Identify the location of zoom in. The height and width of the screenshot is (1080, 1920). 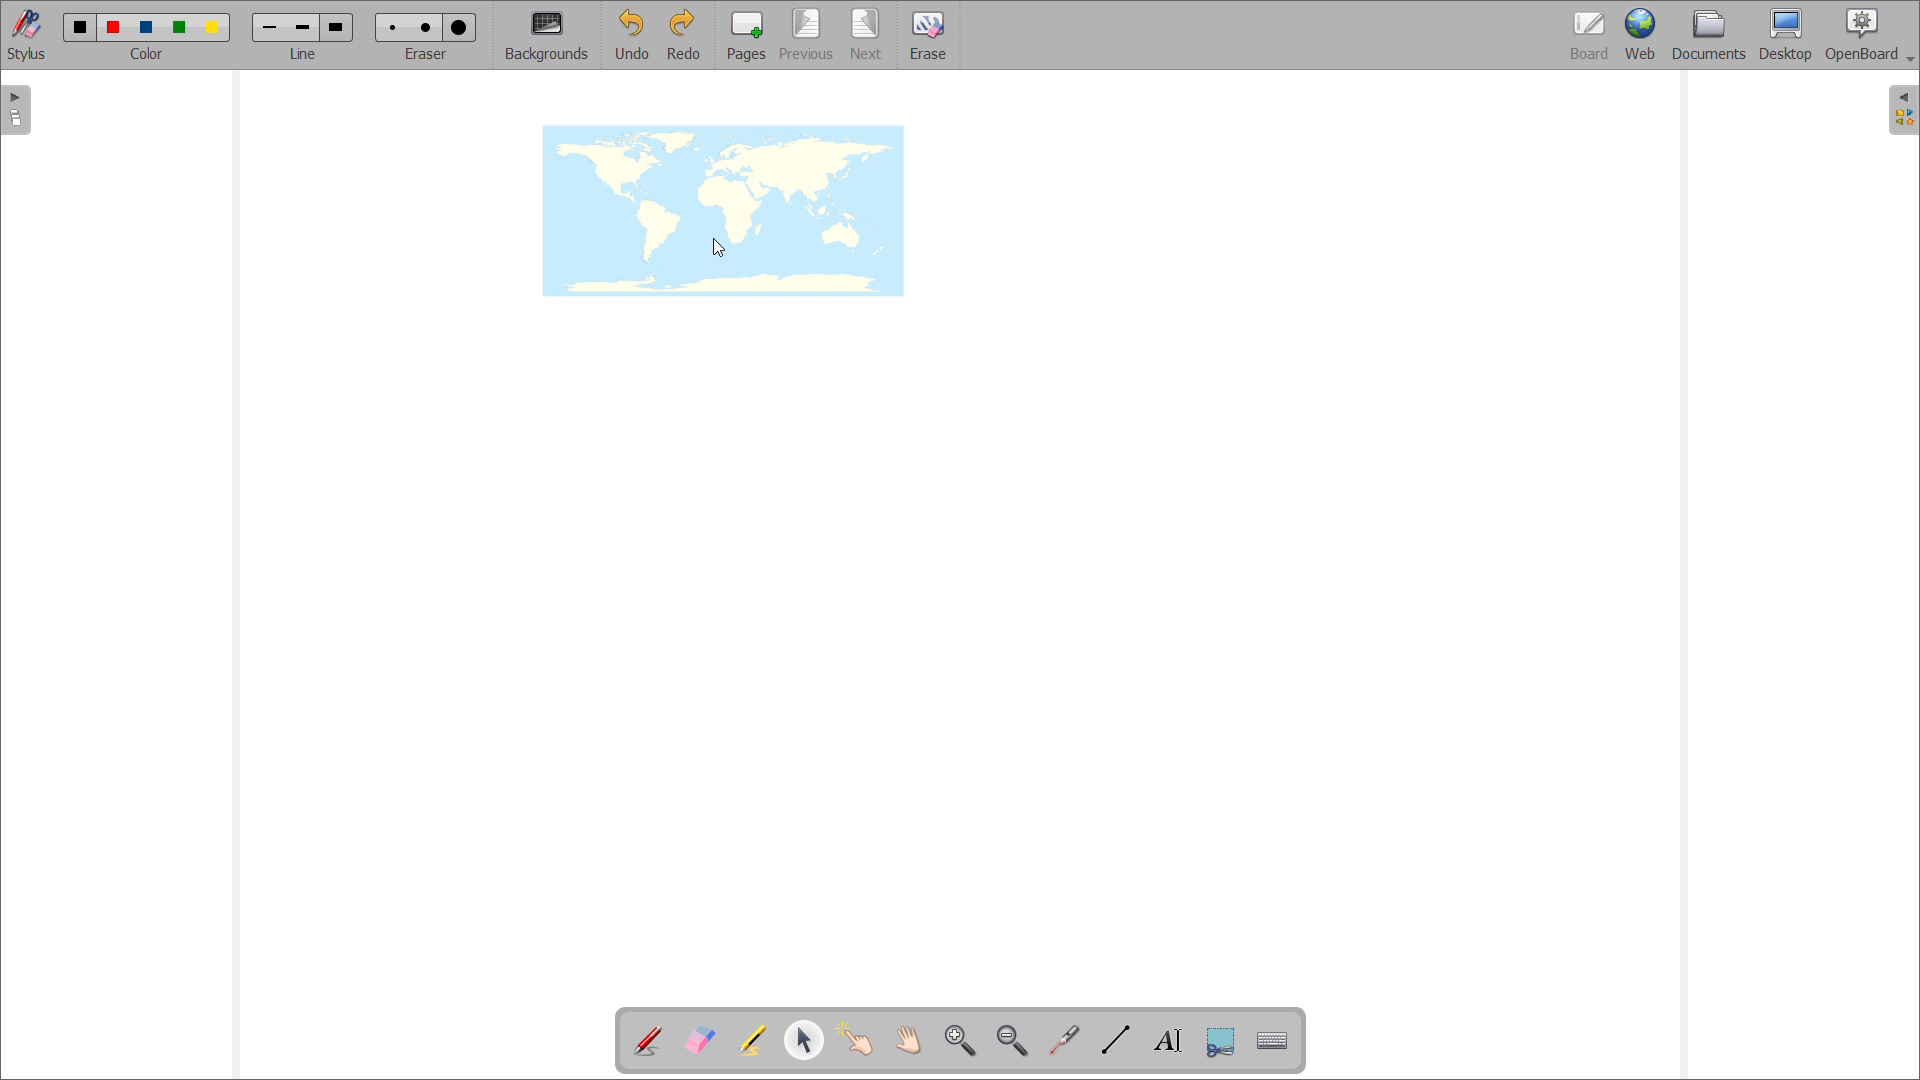
(962, 1042).